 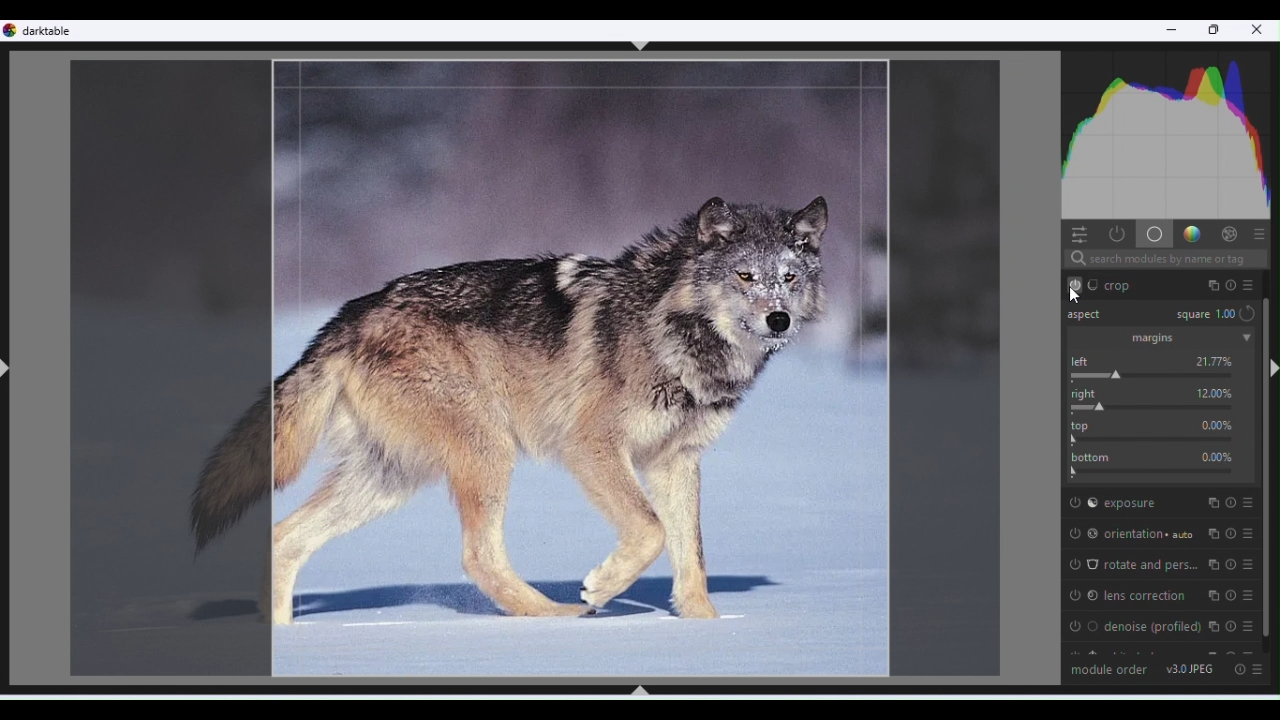 What do you see at coordinates (11, 30) in the screenshot?
I see `logo` at bounding box center [11, 30].